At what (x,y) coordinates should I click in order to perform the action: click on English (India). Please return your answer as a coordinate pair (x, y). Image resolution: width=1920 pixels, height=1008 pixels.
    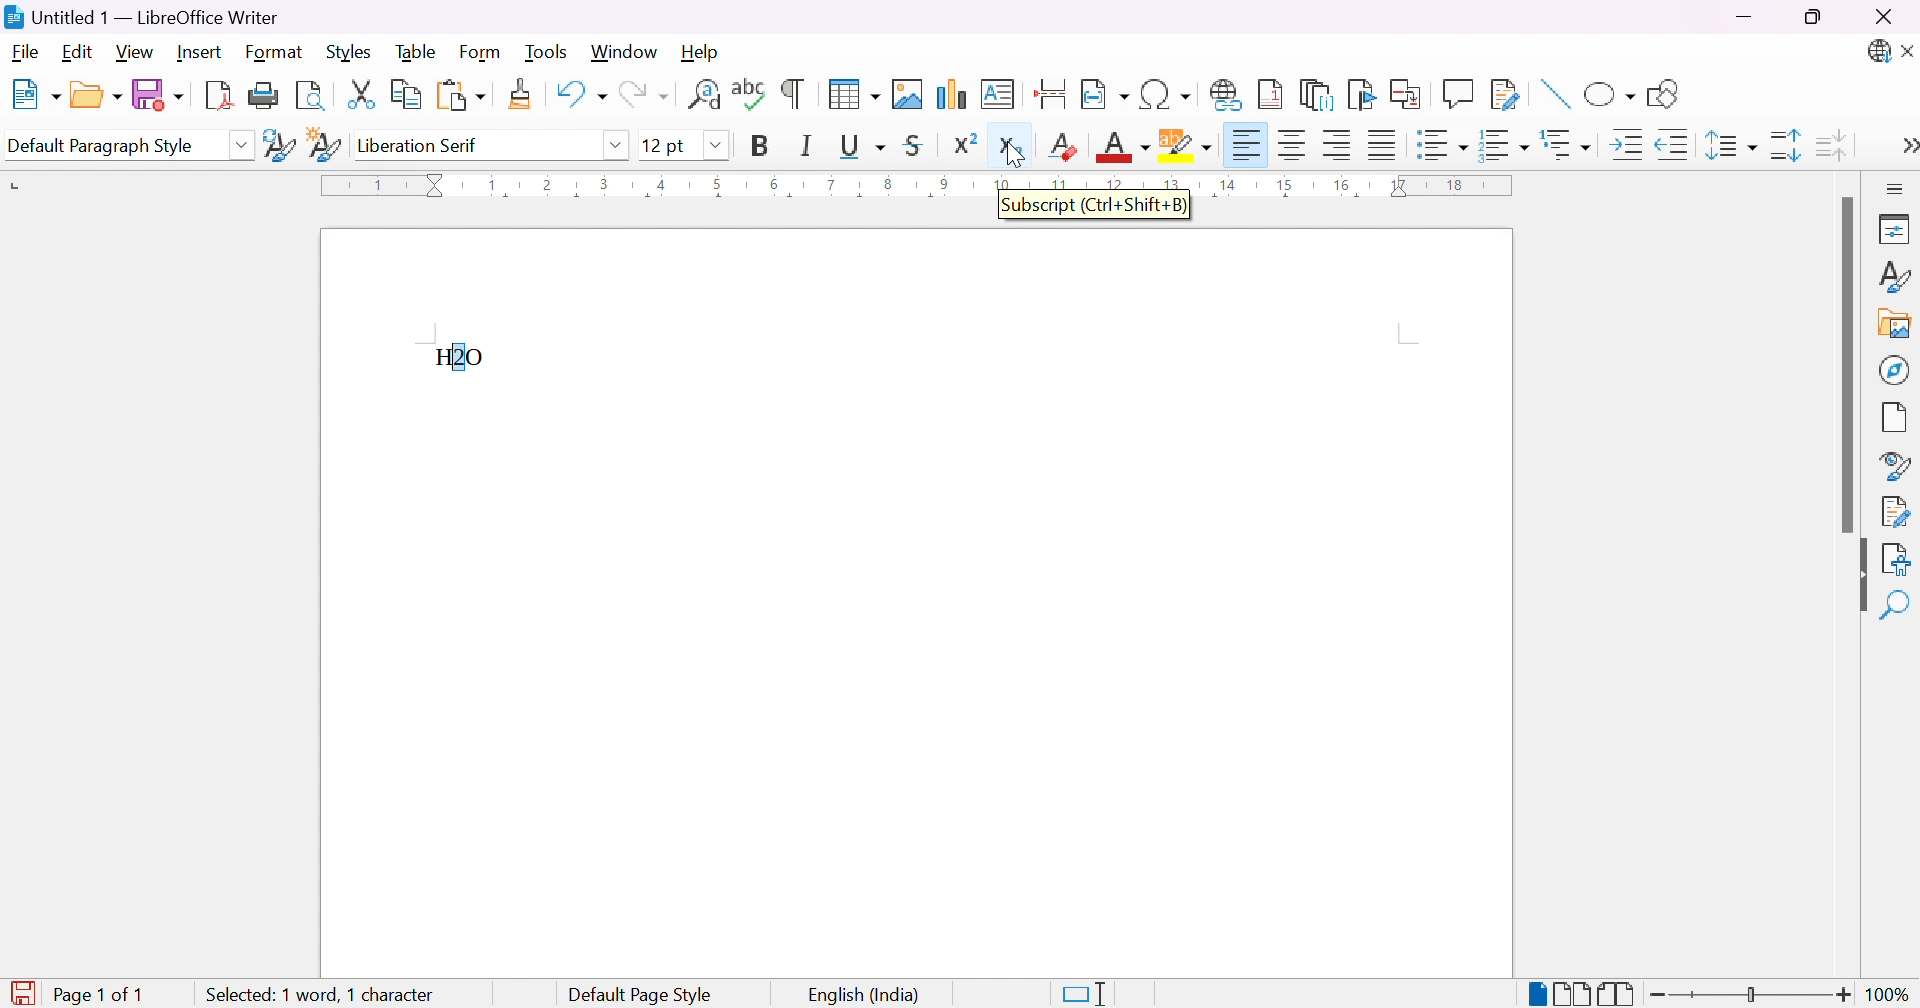
    Looking at the image, I should click on (865, 996).